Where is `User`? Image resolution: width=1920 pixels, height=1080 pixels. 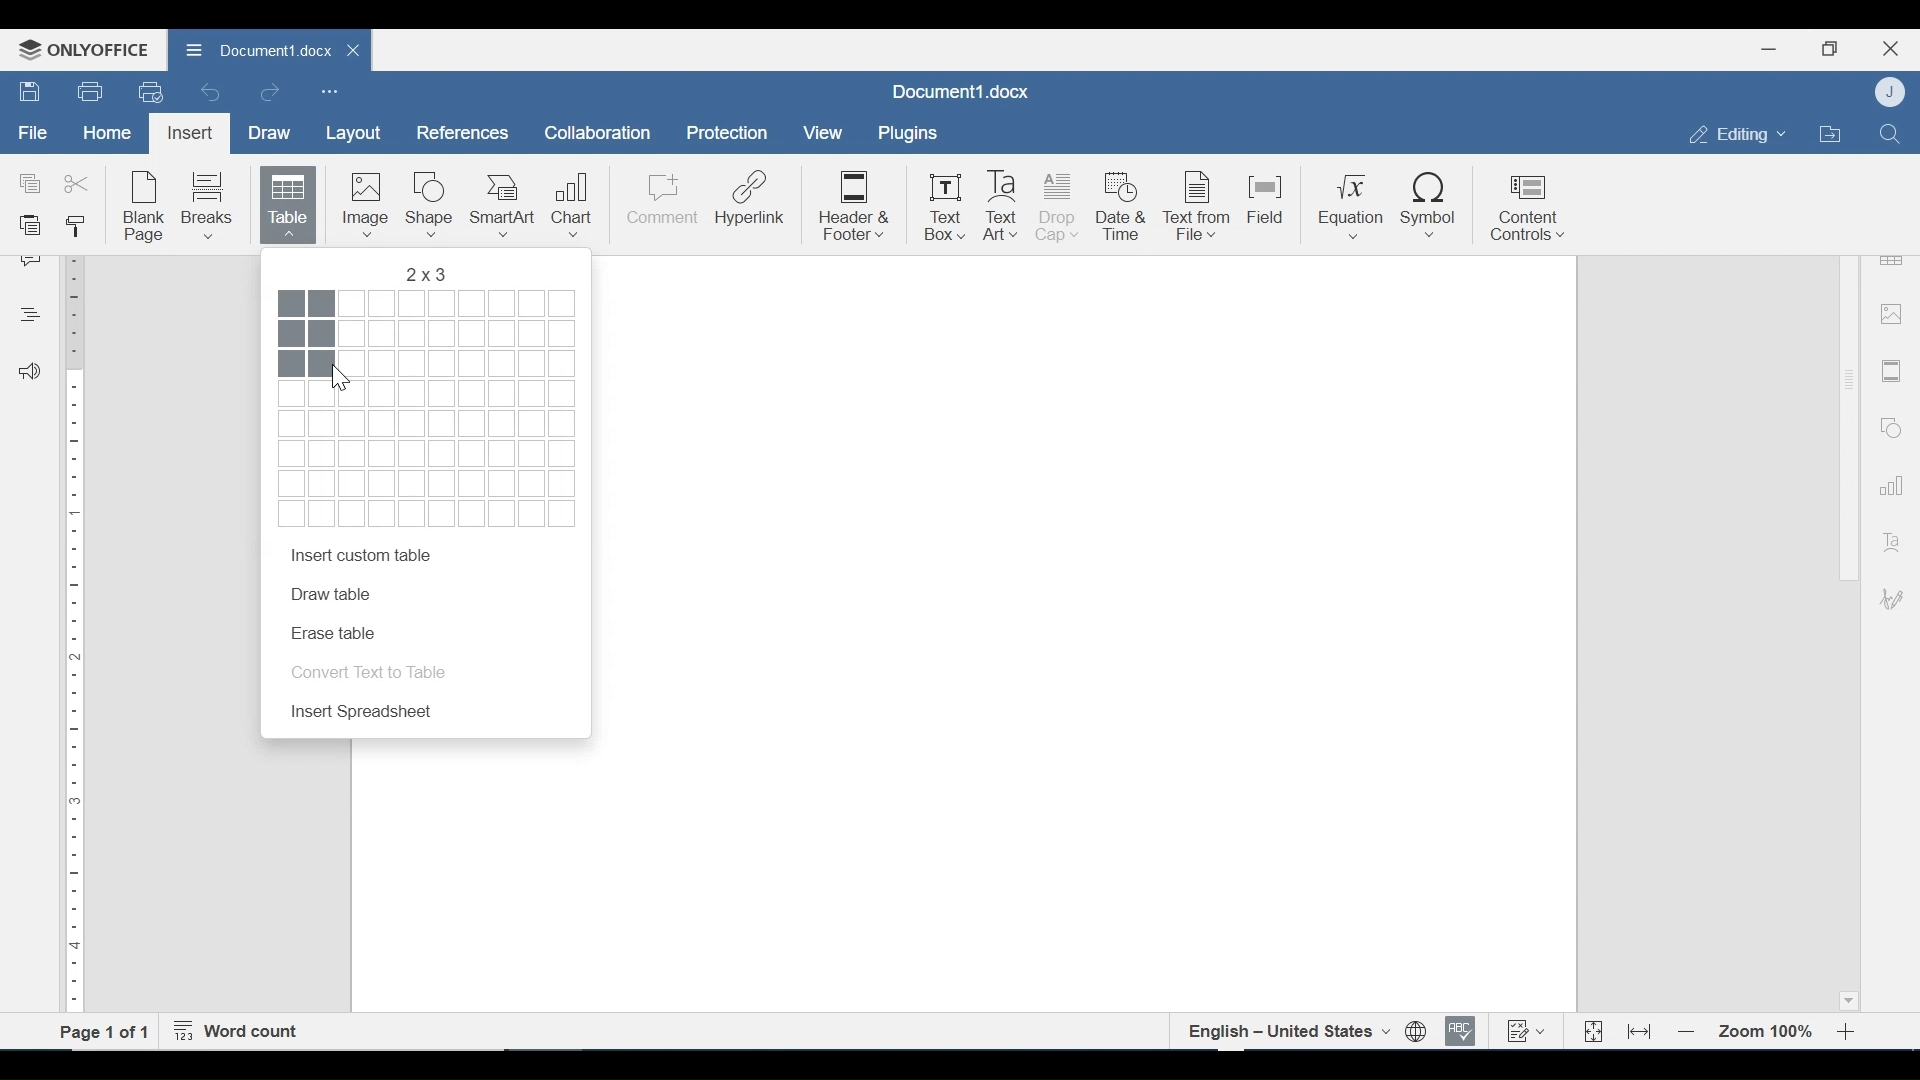 User is located at coordinates (1892, 91).